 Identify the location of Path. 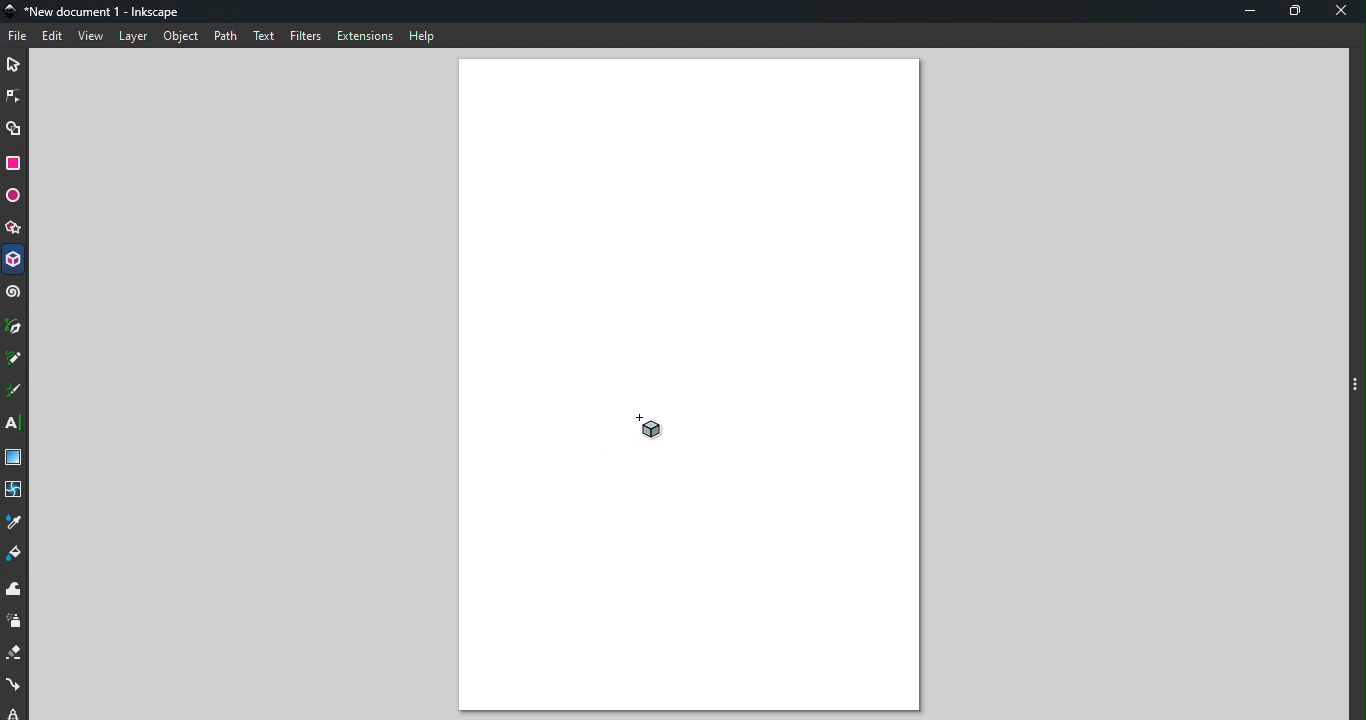
(226, 36).